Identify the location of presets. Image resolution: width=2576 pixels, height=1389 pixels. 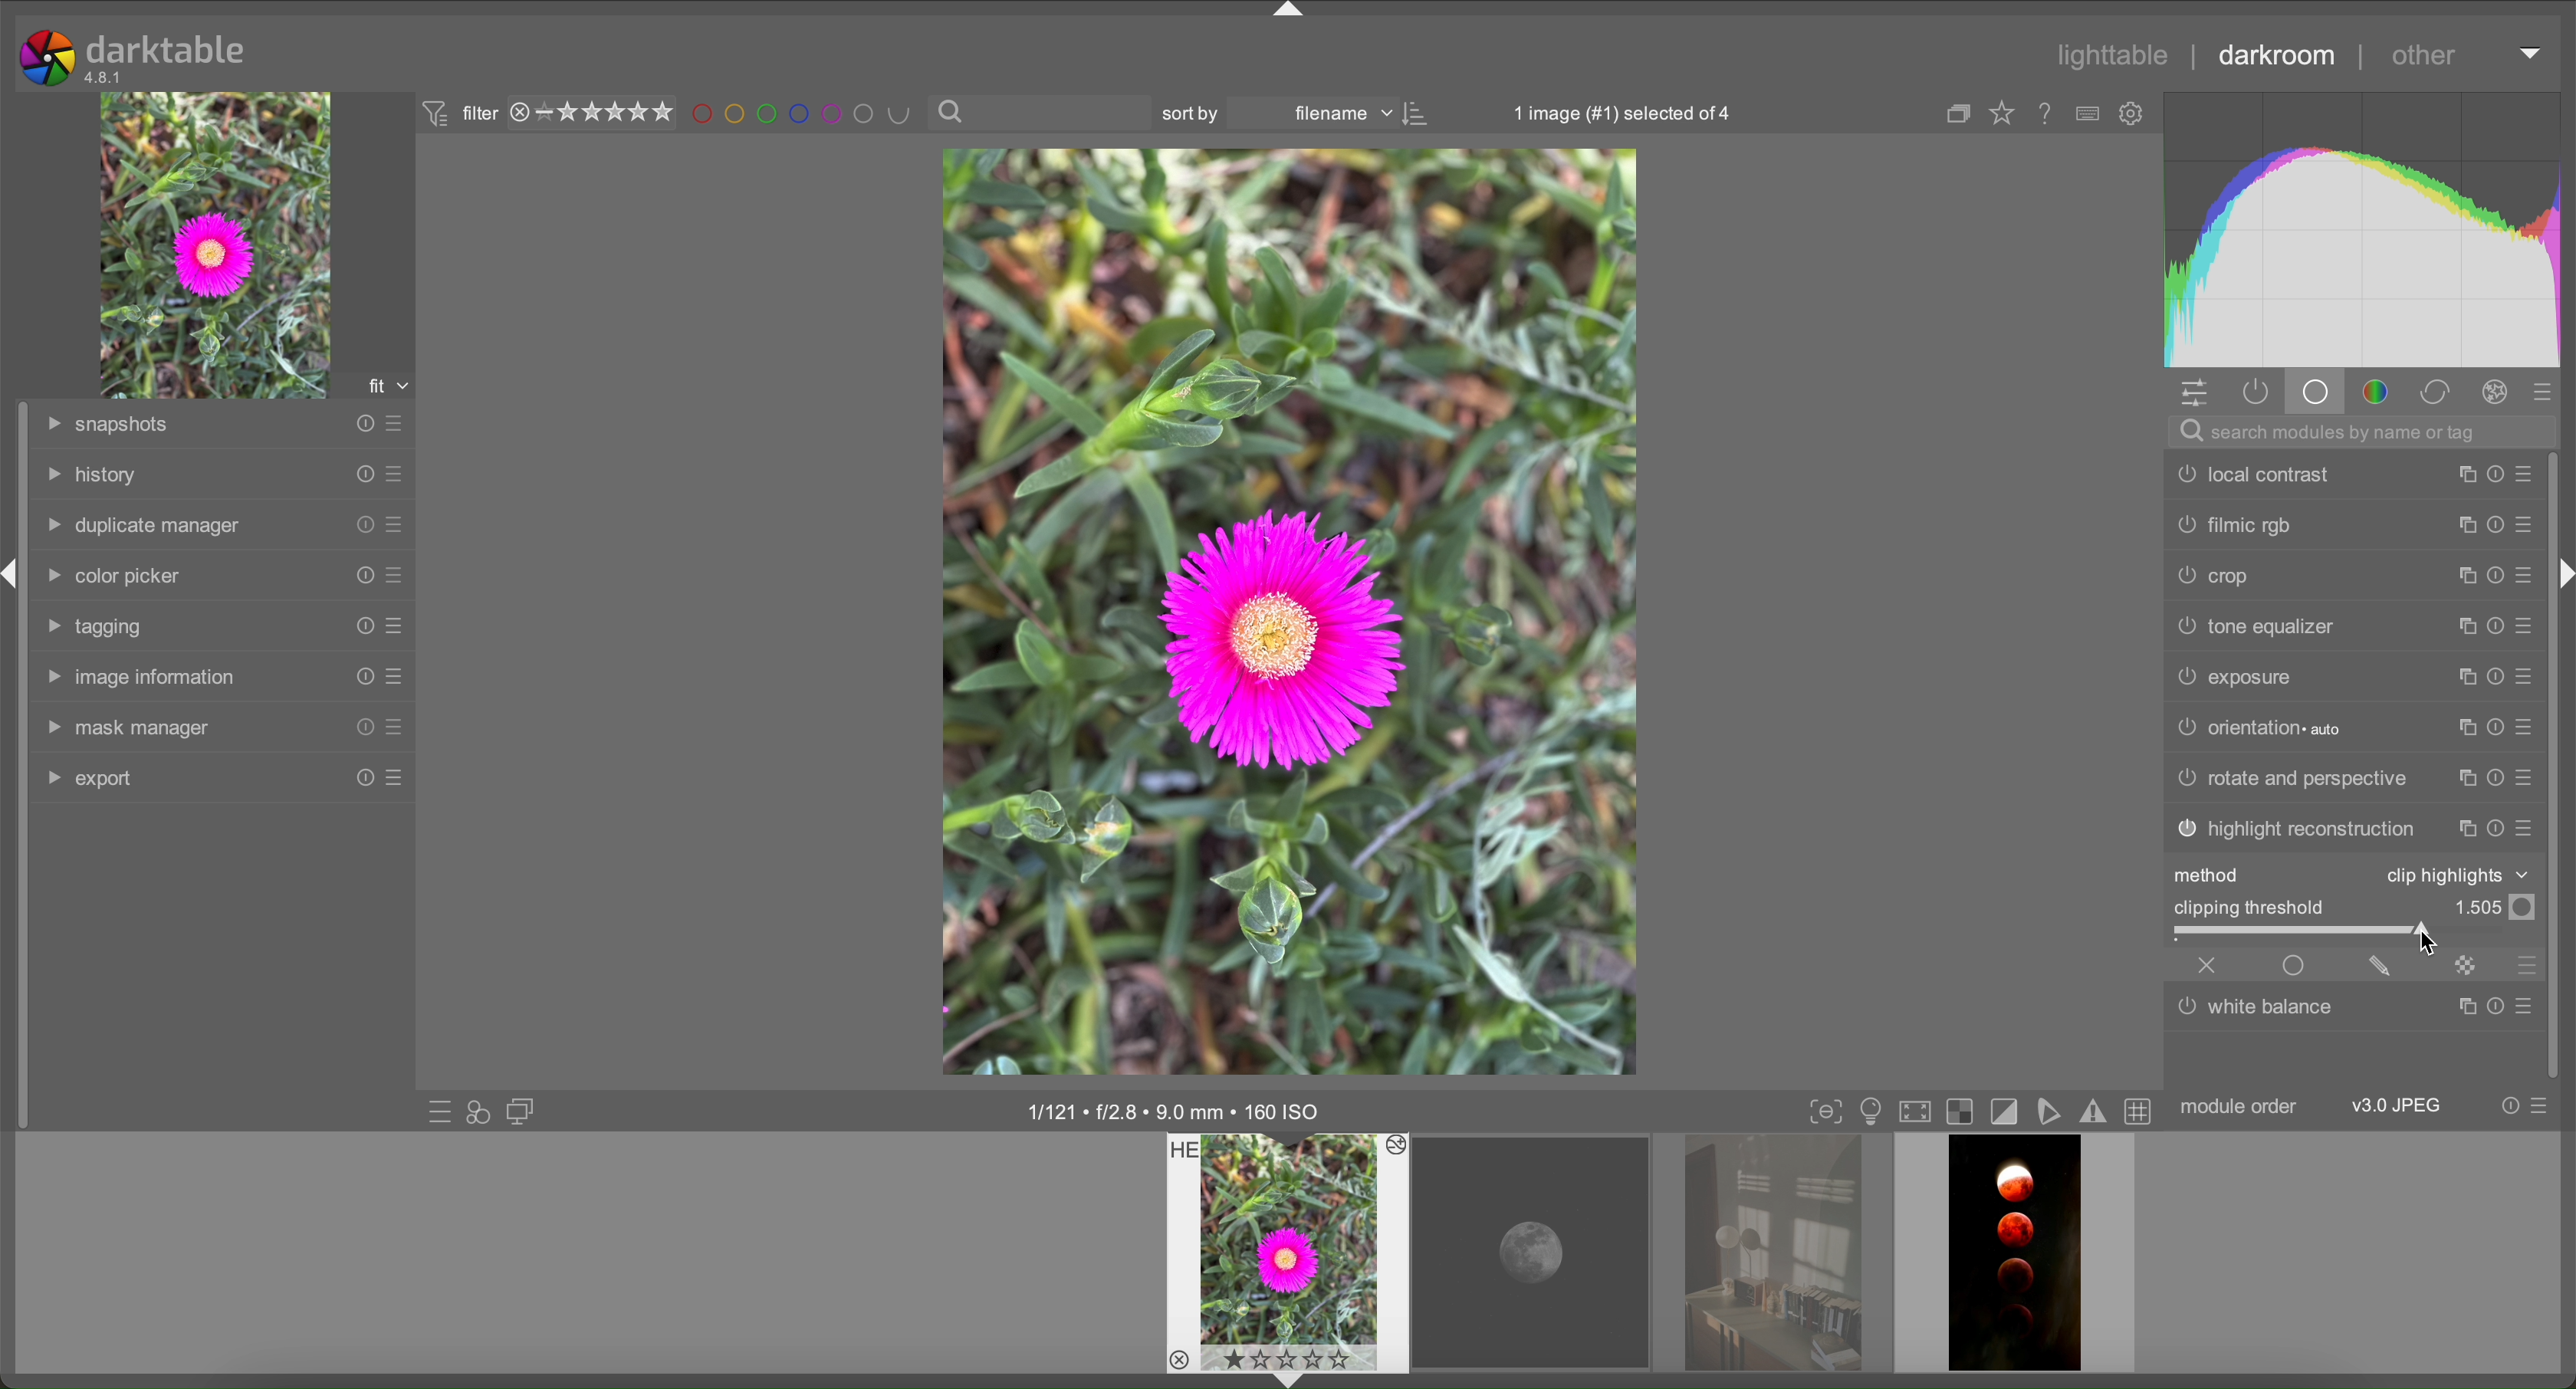
(2527, 475).